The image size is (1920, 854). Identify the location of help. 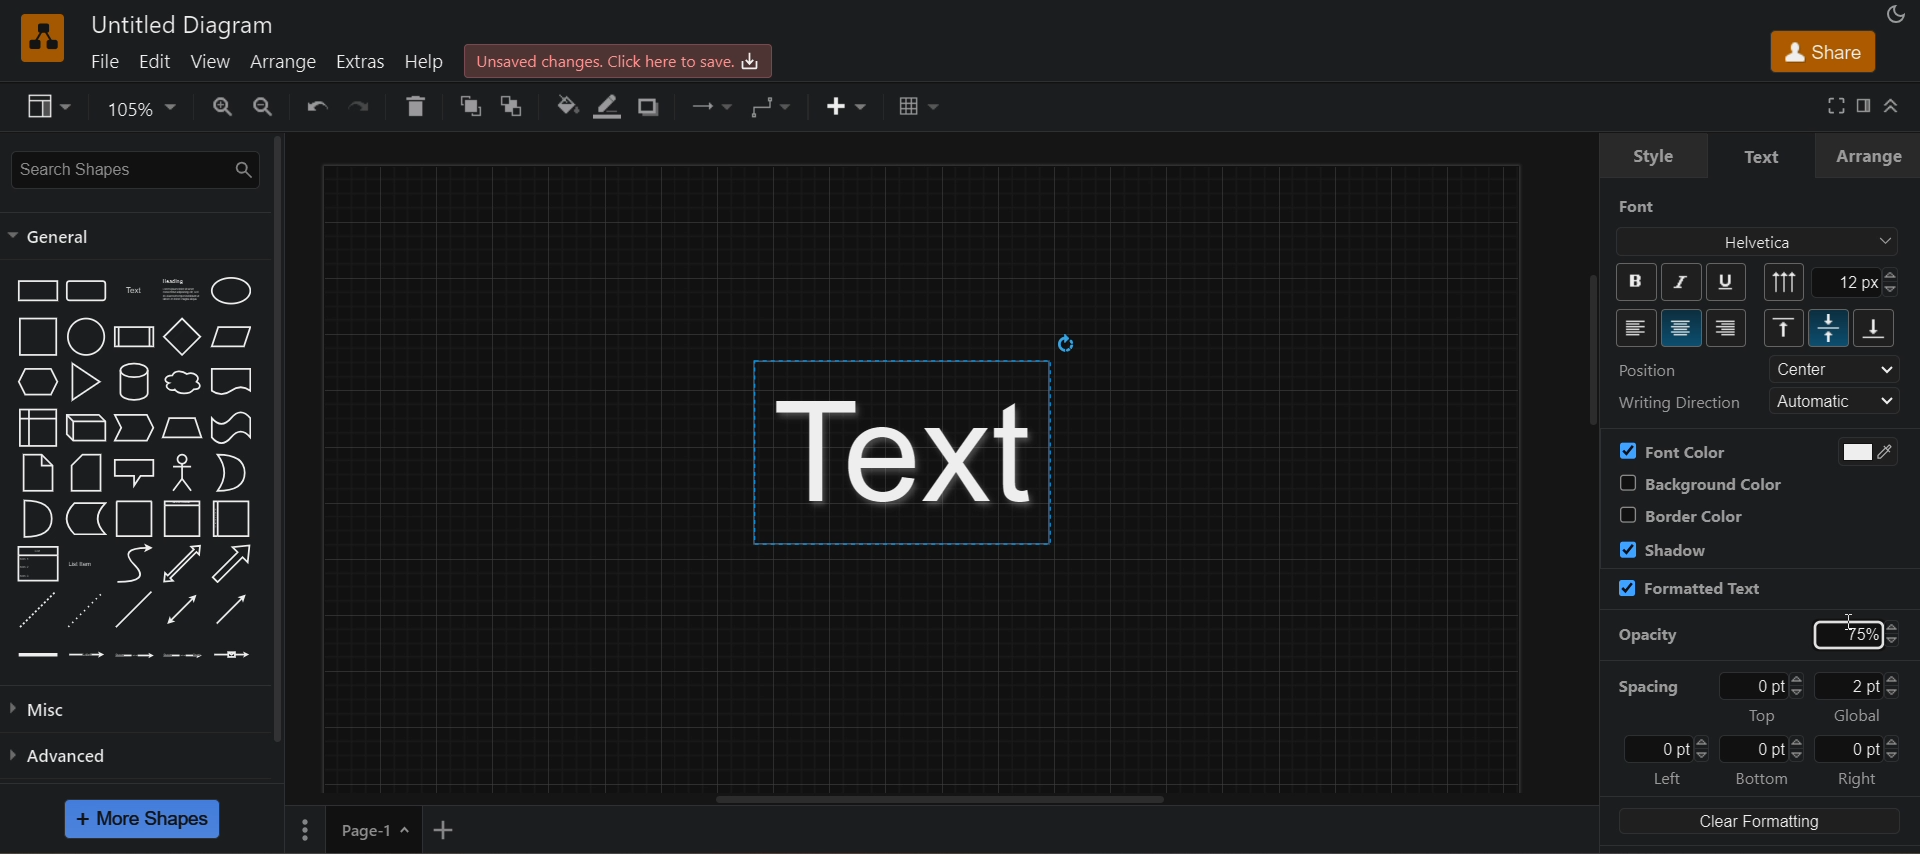
(426, 60).